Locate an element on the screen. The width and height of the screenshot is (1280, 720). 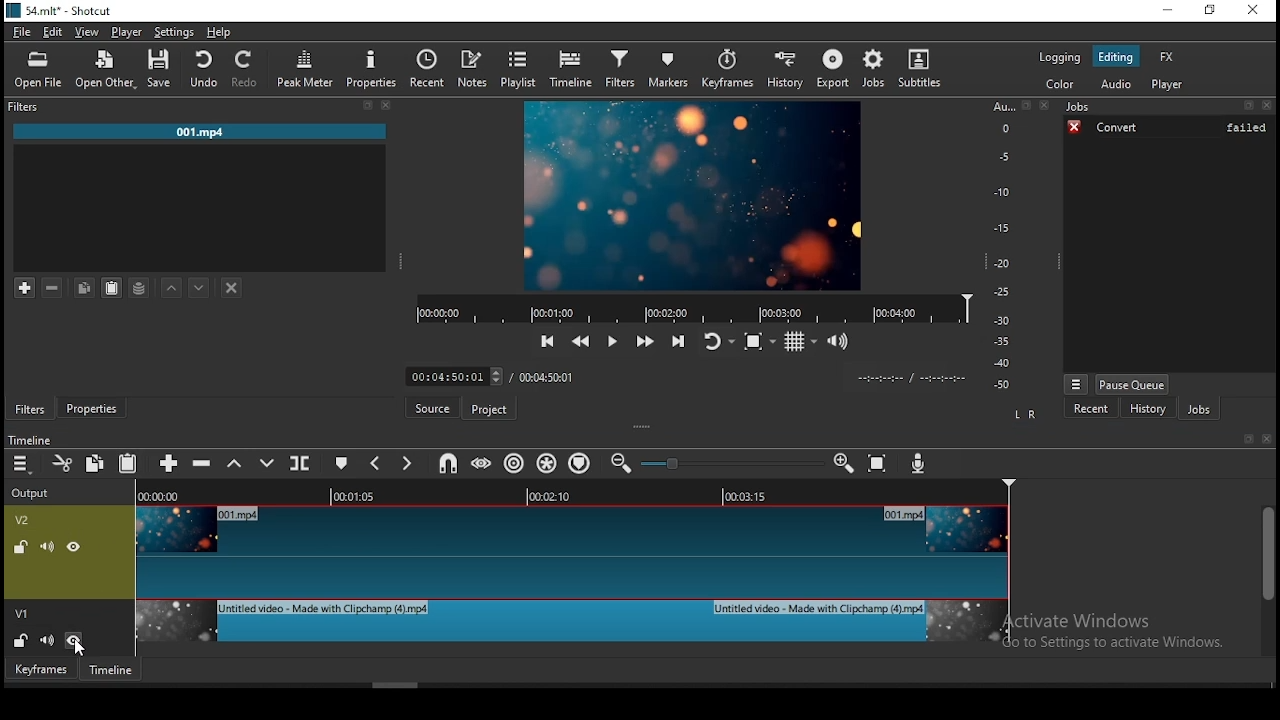
FITER is located at coordinates (201, 106).